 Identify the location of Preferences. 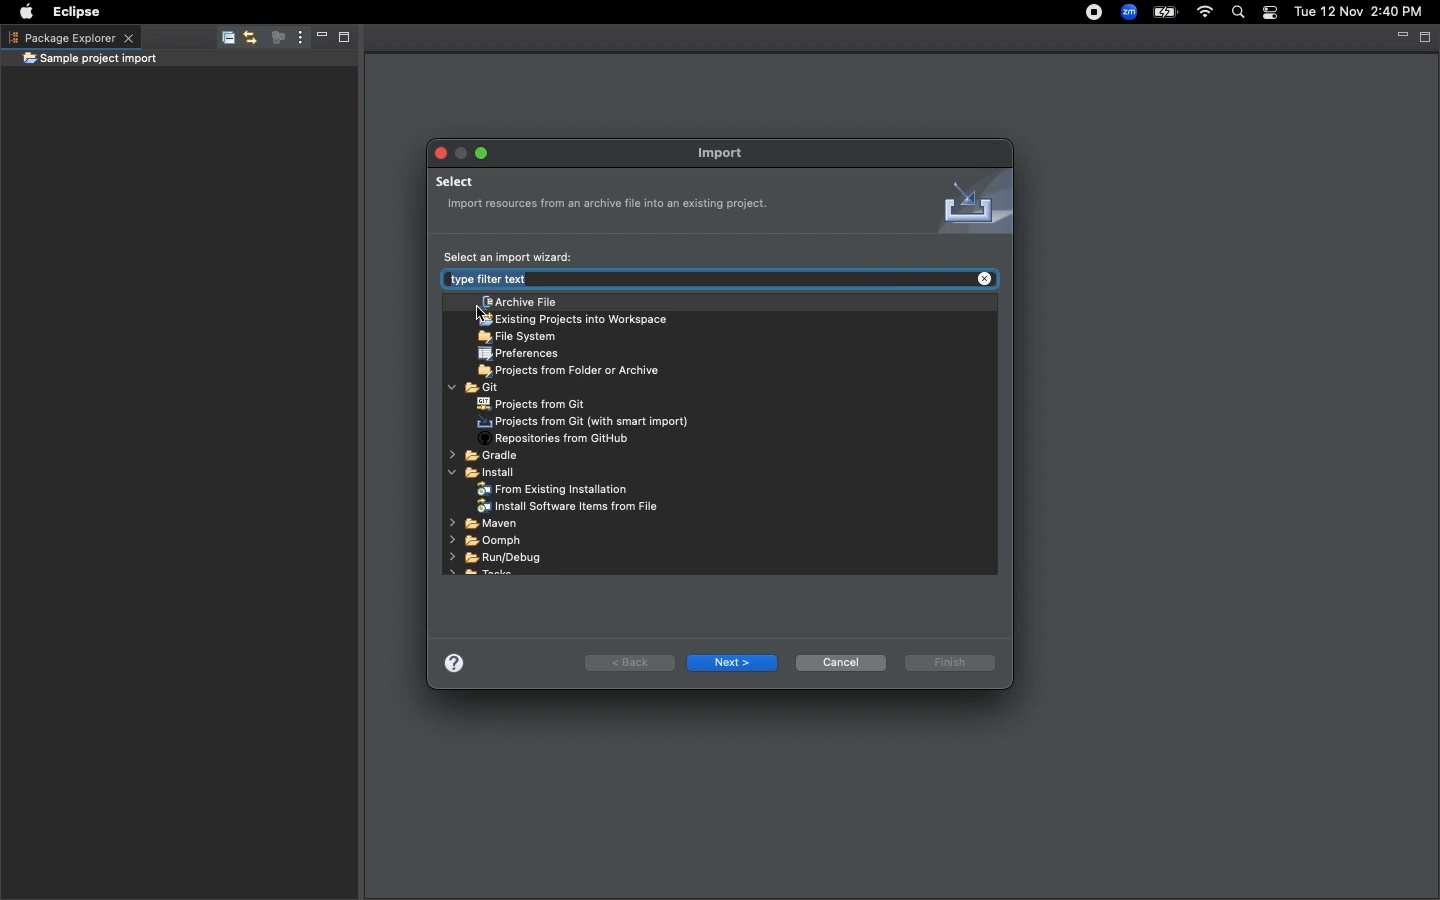
(521, 354).